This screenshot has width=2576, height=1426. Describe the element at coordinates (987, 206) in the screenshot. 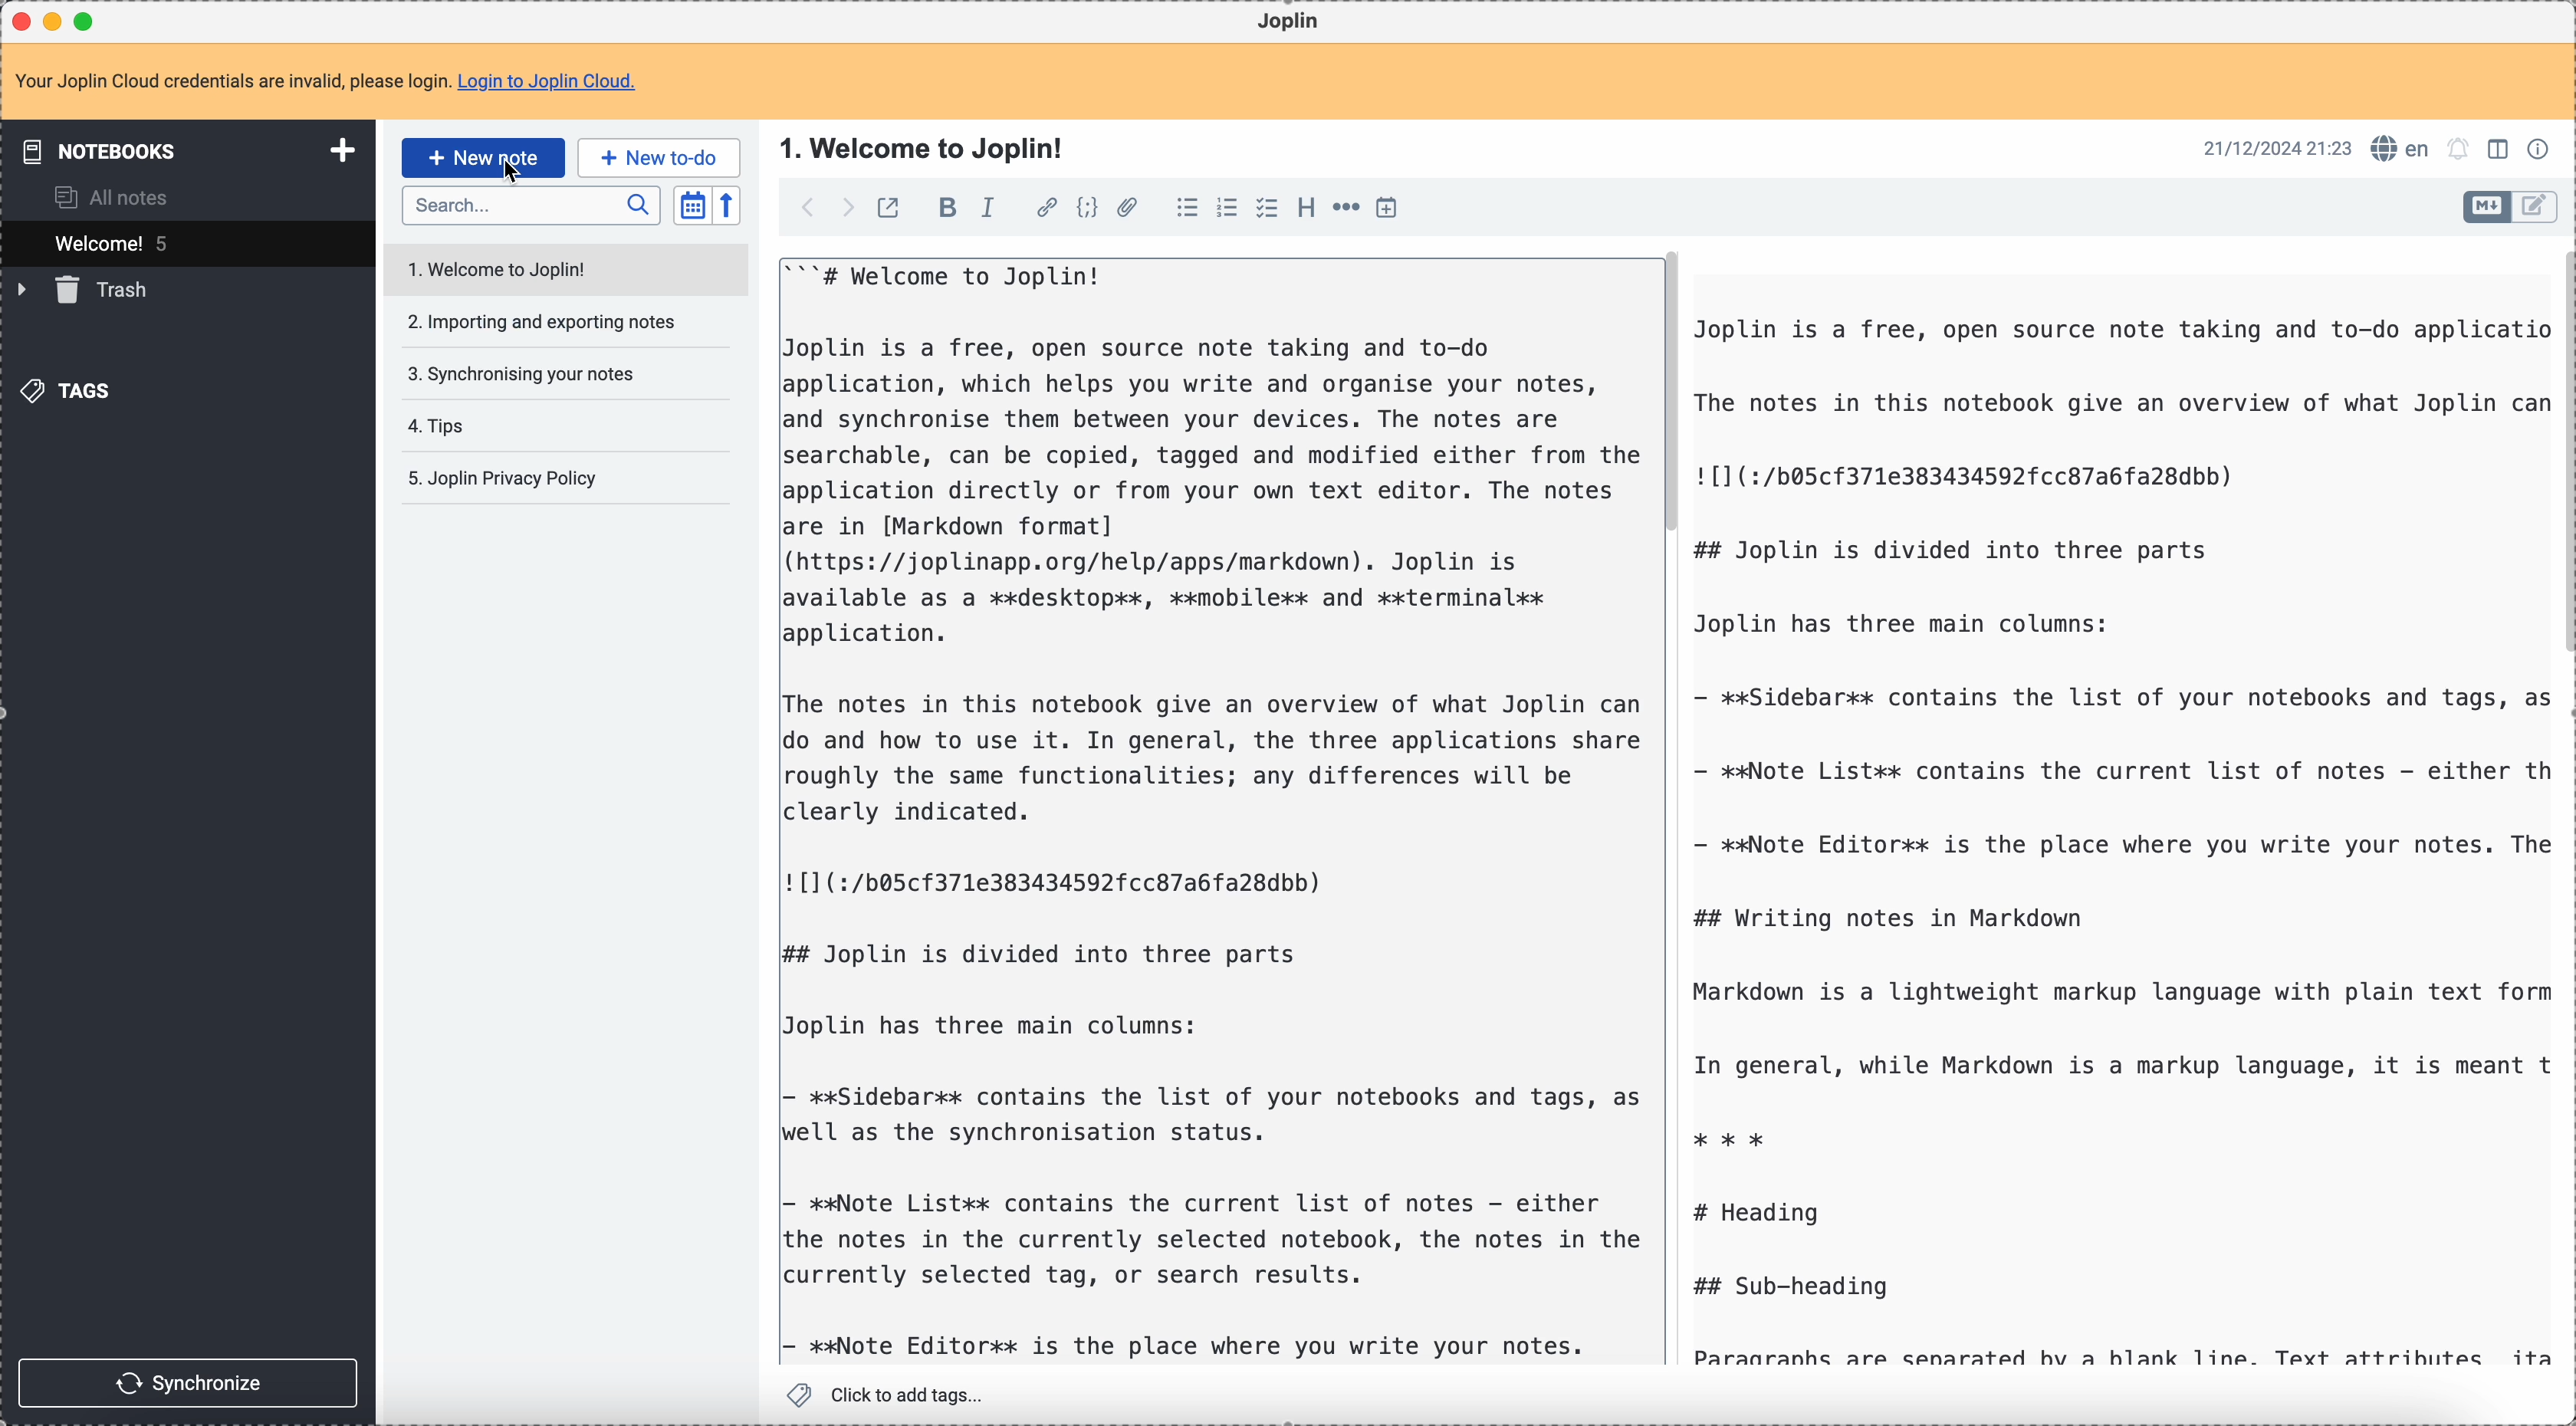

I see `italic` at that location.